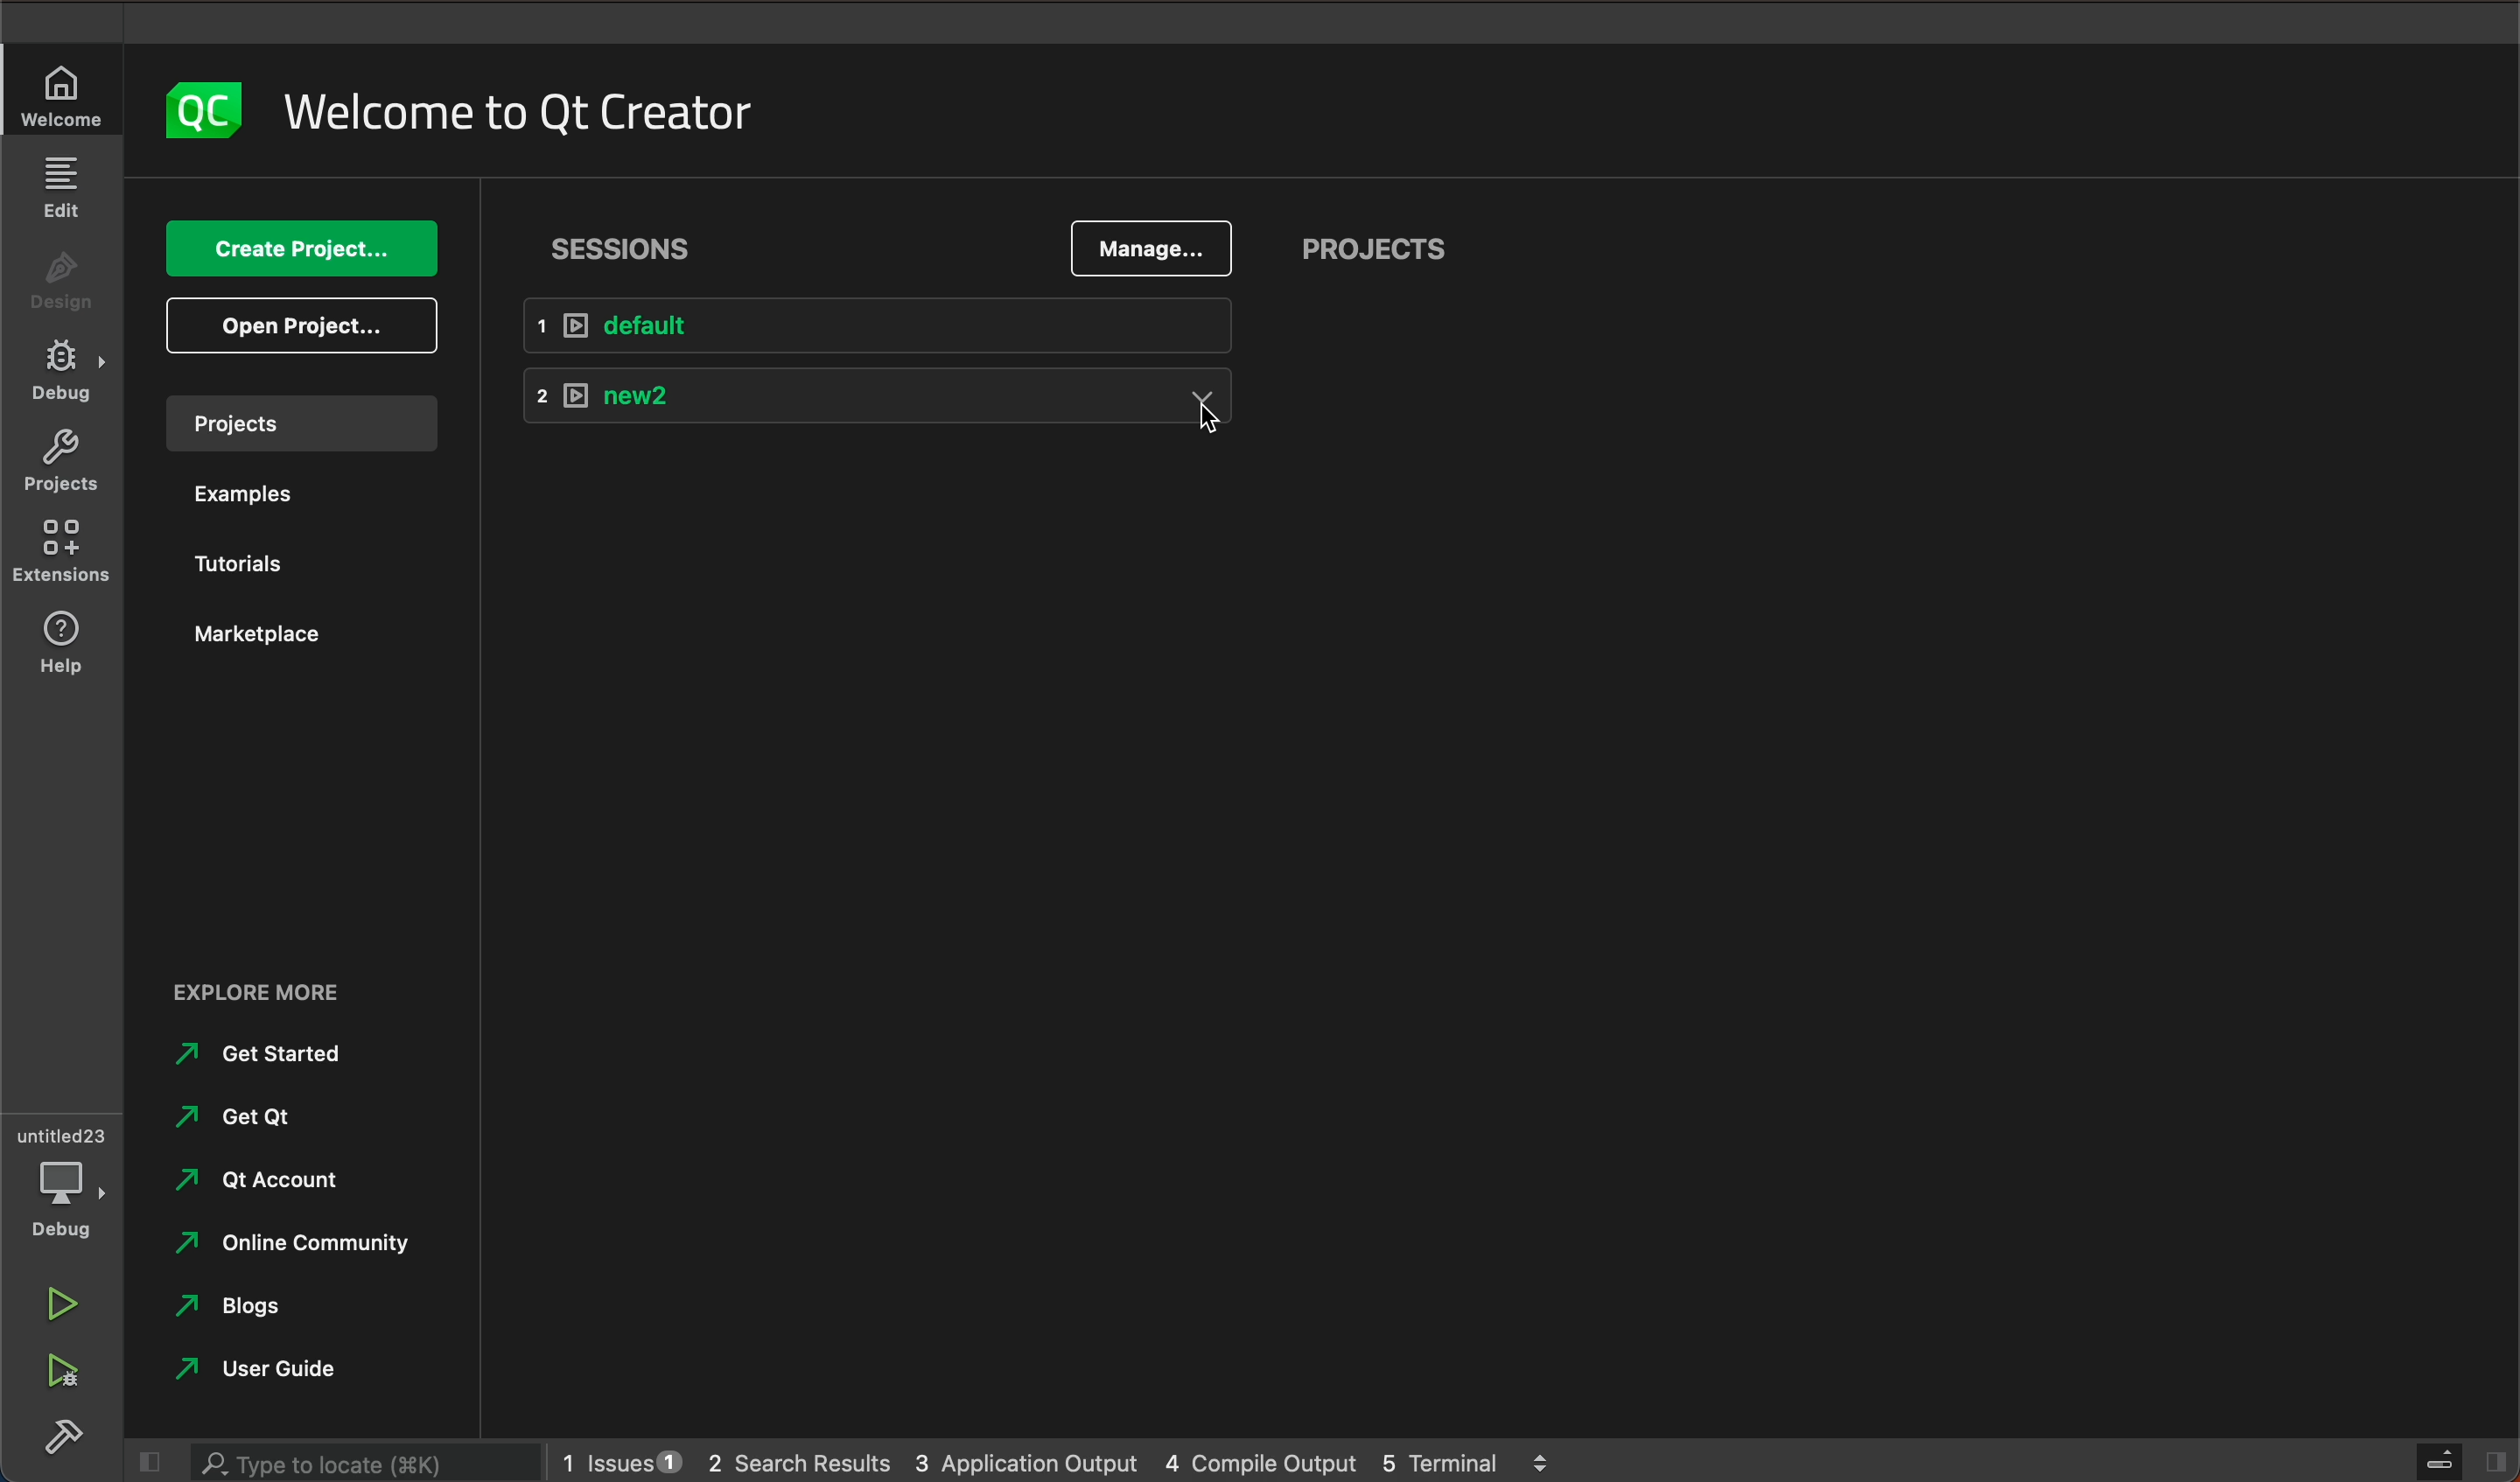  I want to click on run, so click(62, 1303).